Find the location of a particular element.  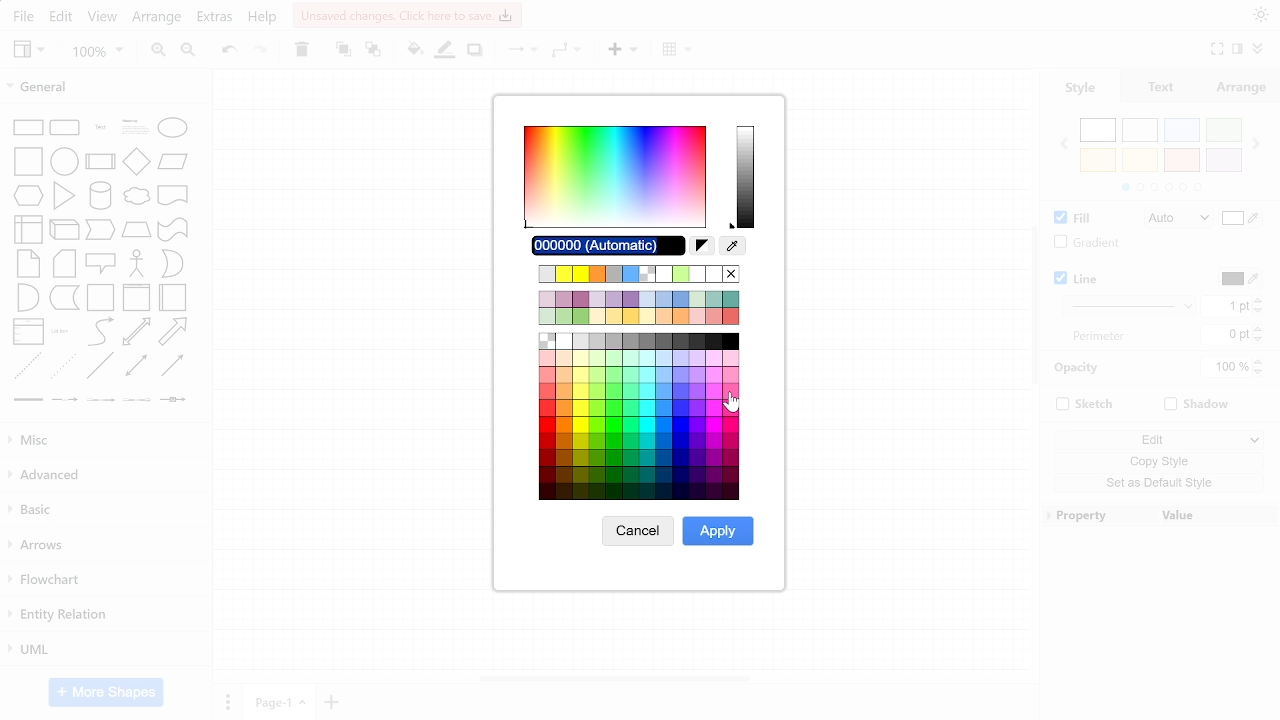

Color spectrum is located at coordinates (612, 175).